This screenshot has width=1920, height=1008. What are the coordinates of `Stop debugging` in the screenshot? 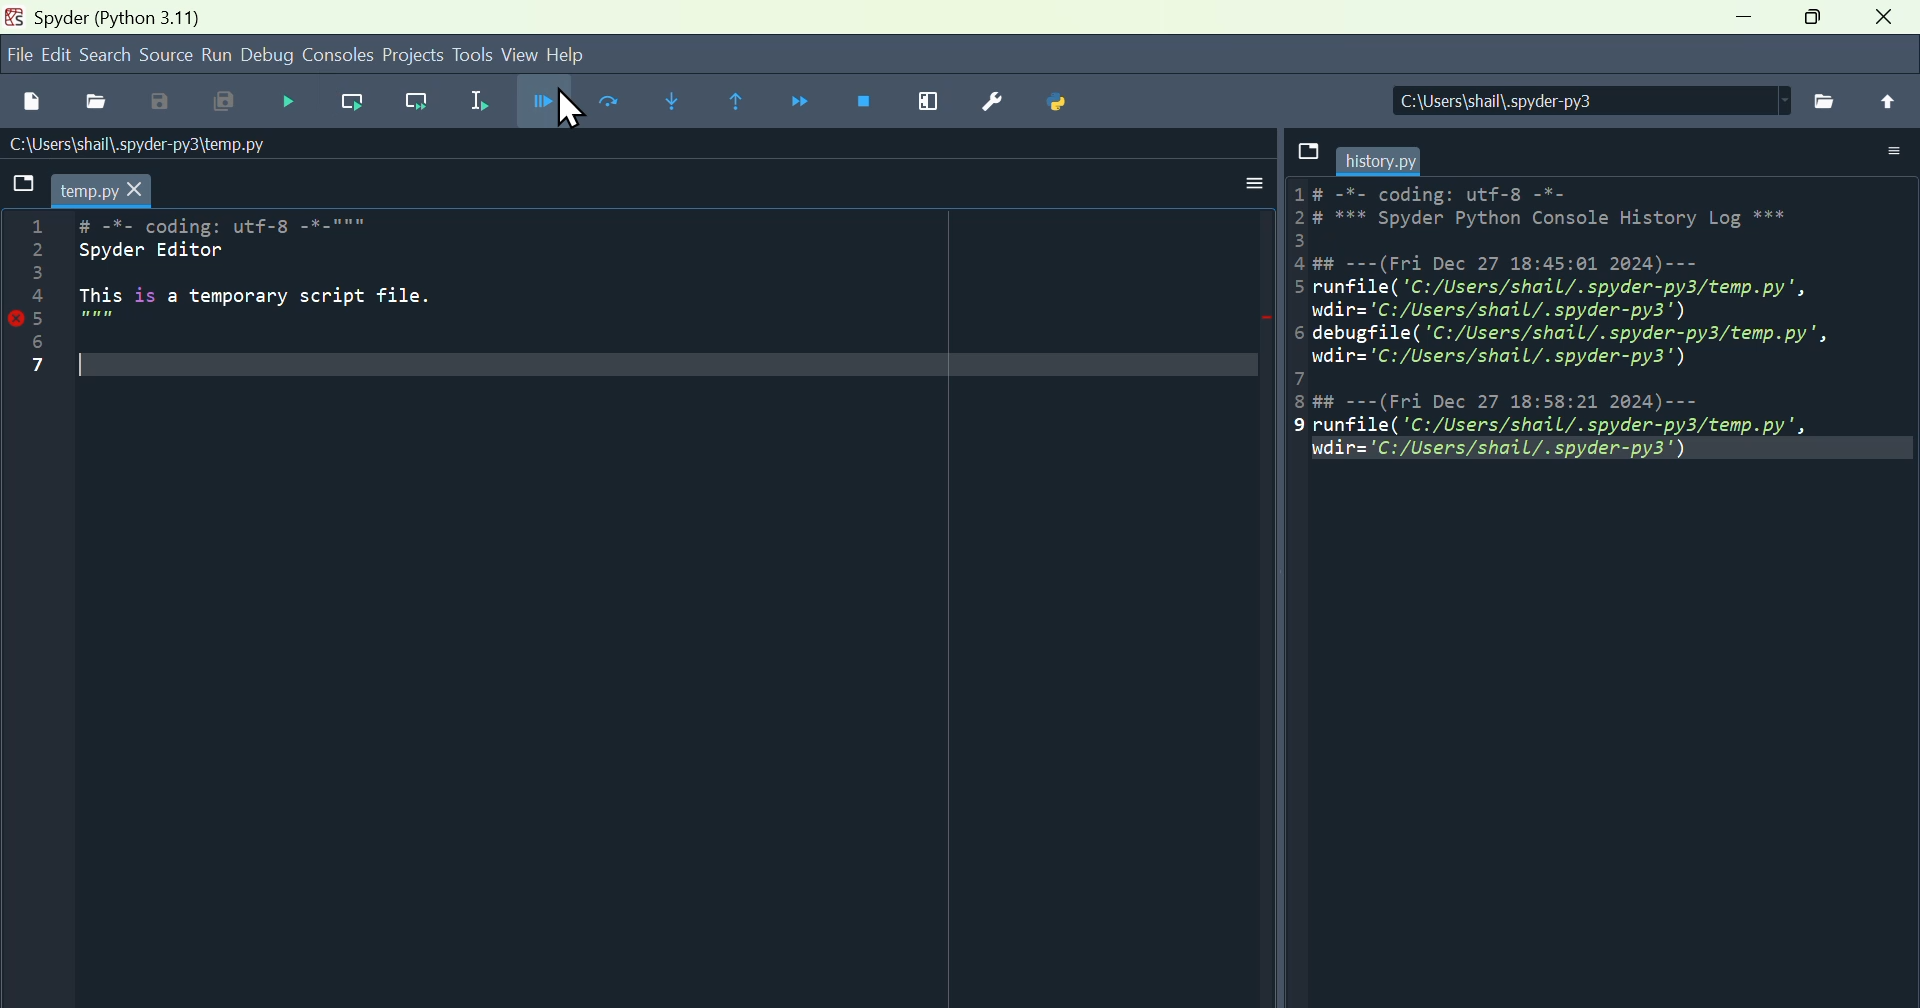 It's located at (875, 101).